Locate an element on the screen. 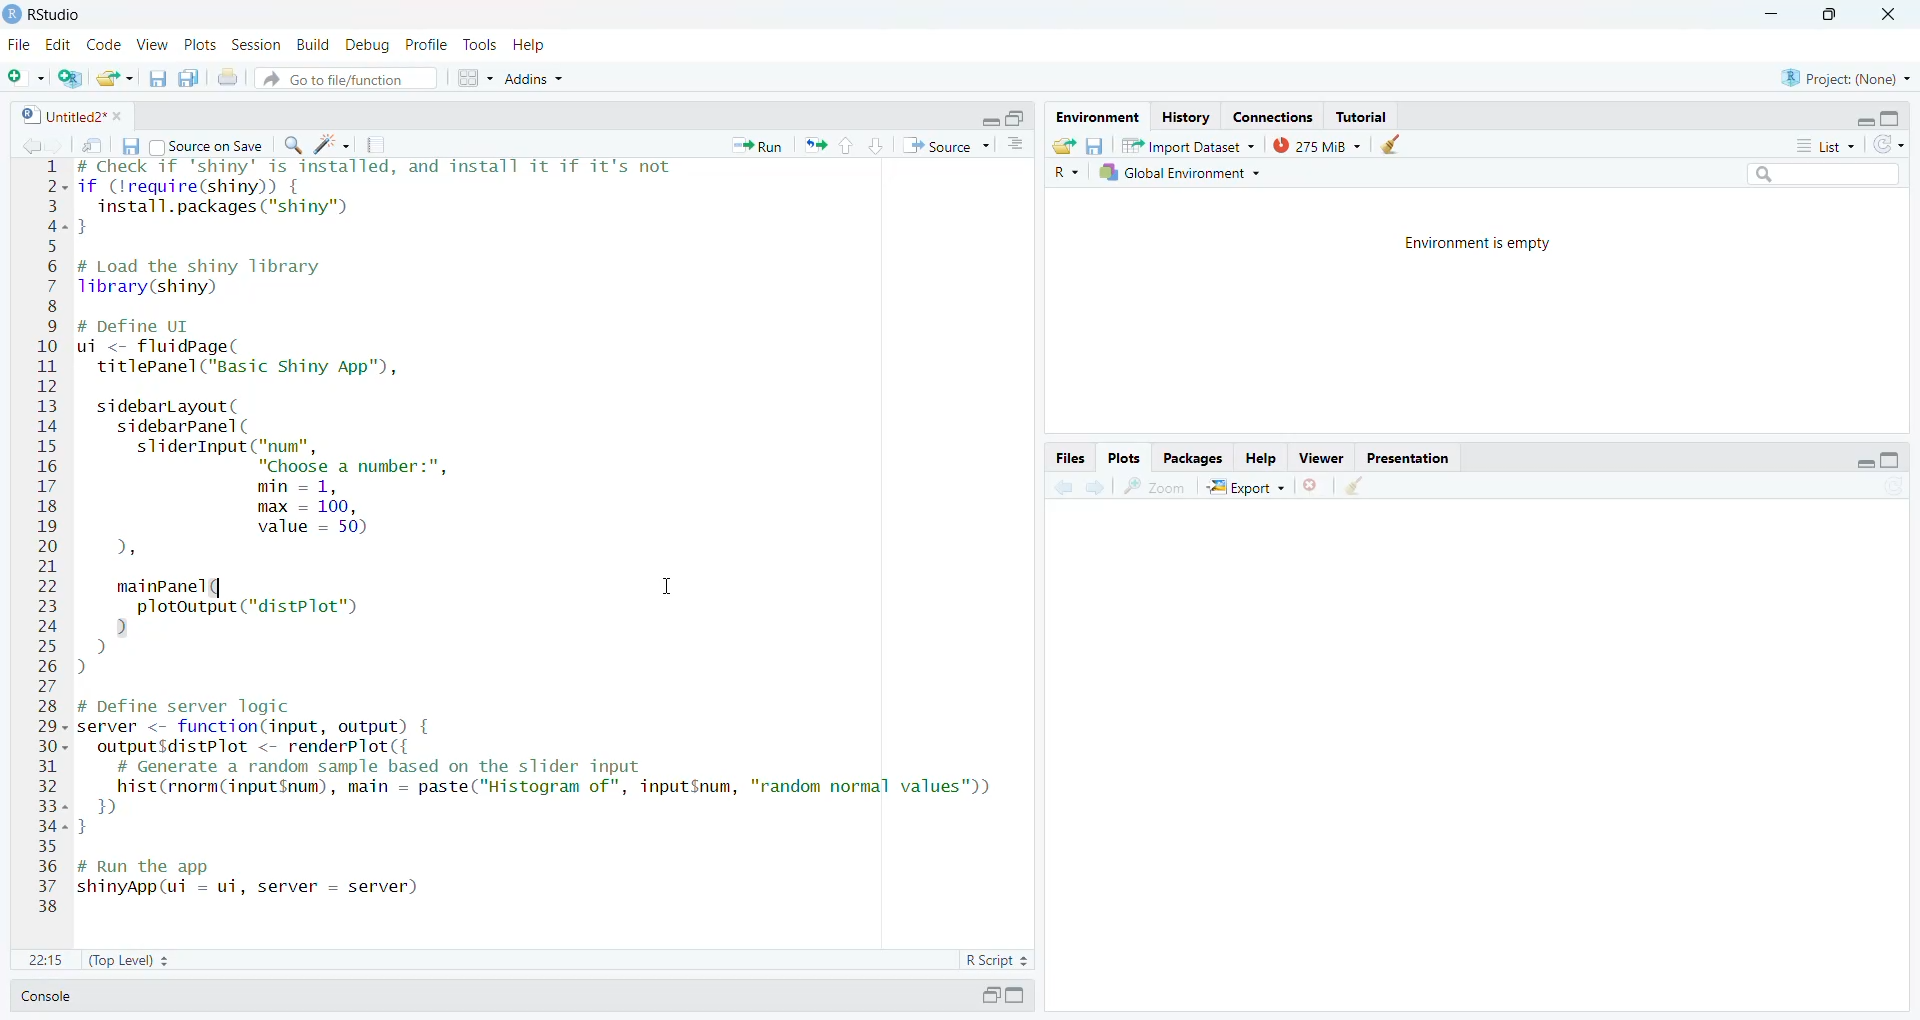 The height and width of the screenshot is (1020, 1920). rerun is located at coordinates (815, 145).